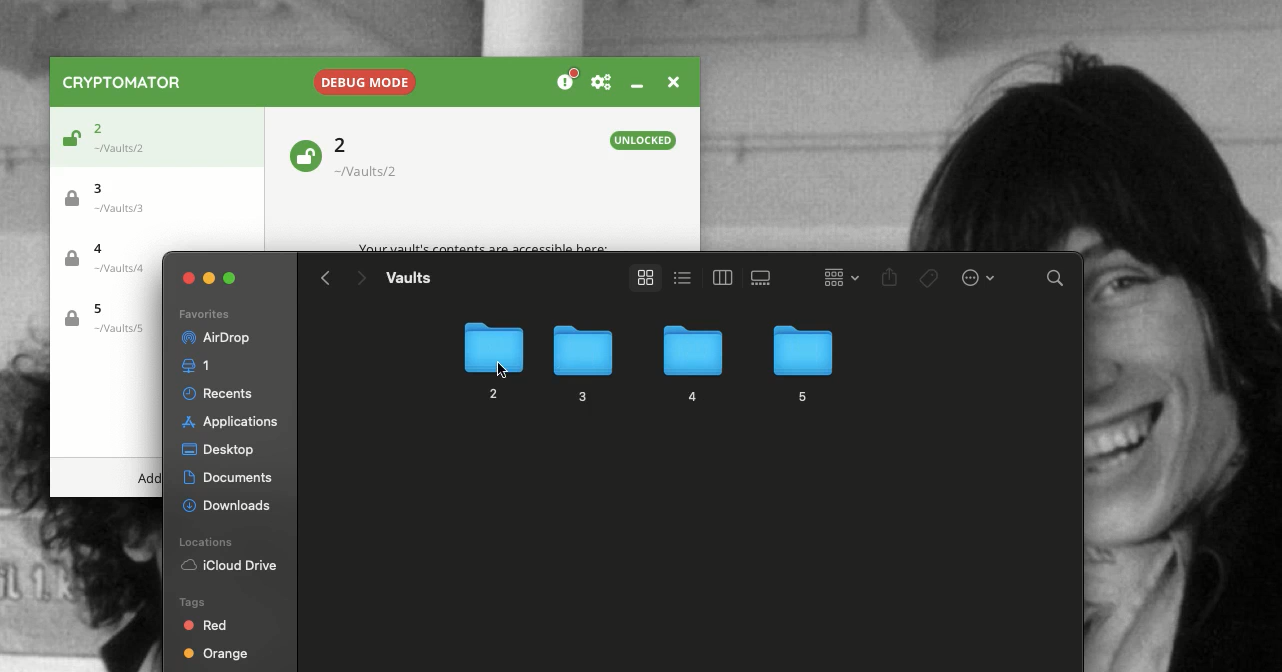 Image resolution: width=1282 pixels, height=672 pixels. Describe the element at coordinates (636, 85) in the screenshot. I see `Minimize` at that location.